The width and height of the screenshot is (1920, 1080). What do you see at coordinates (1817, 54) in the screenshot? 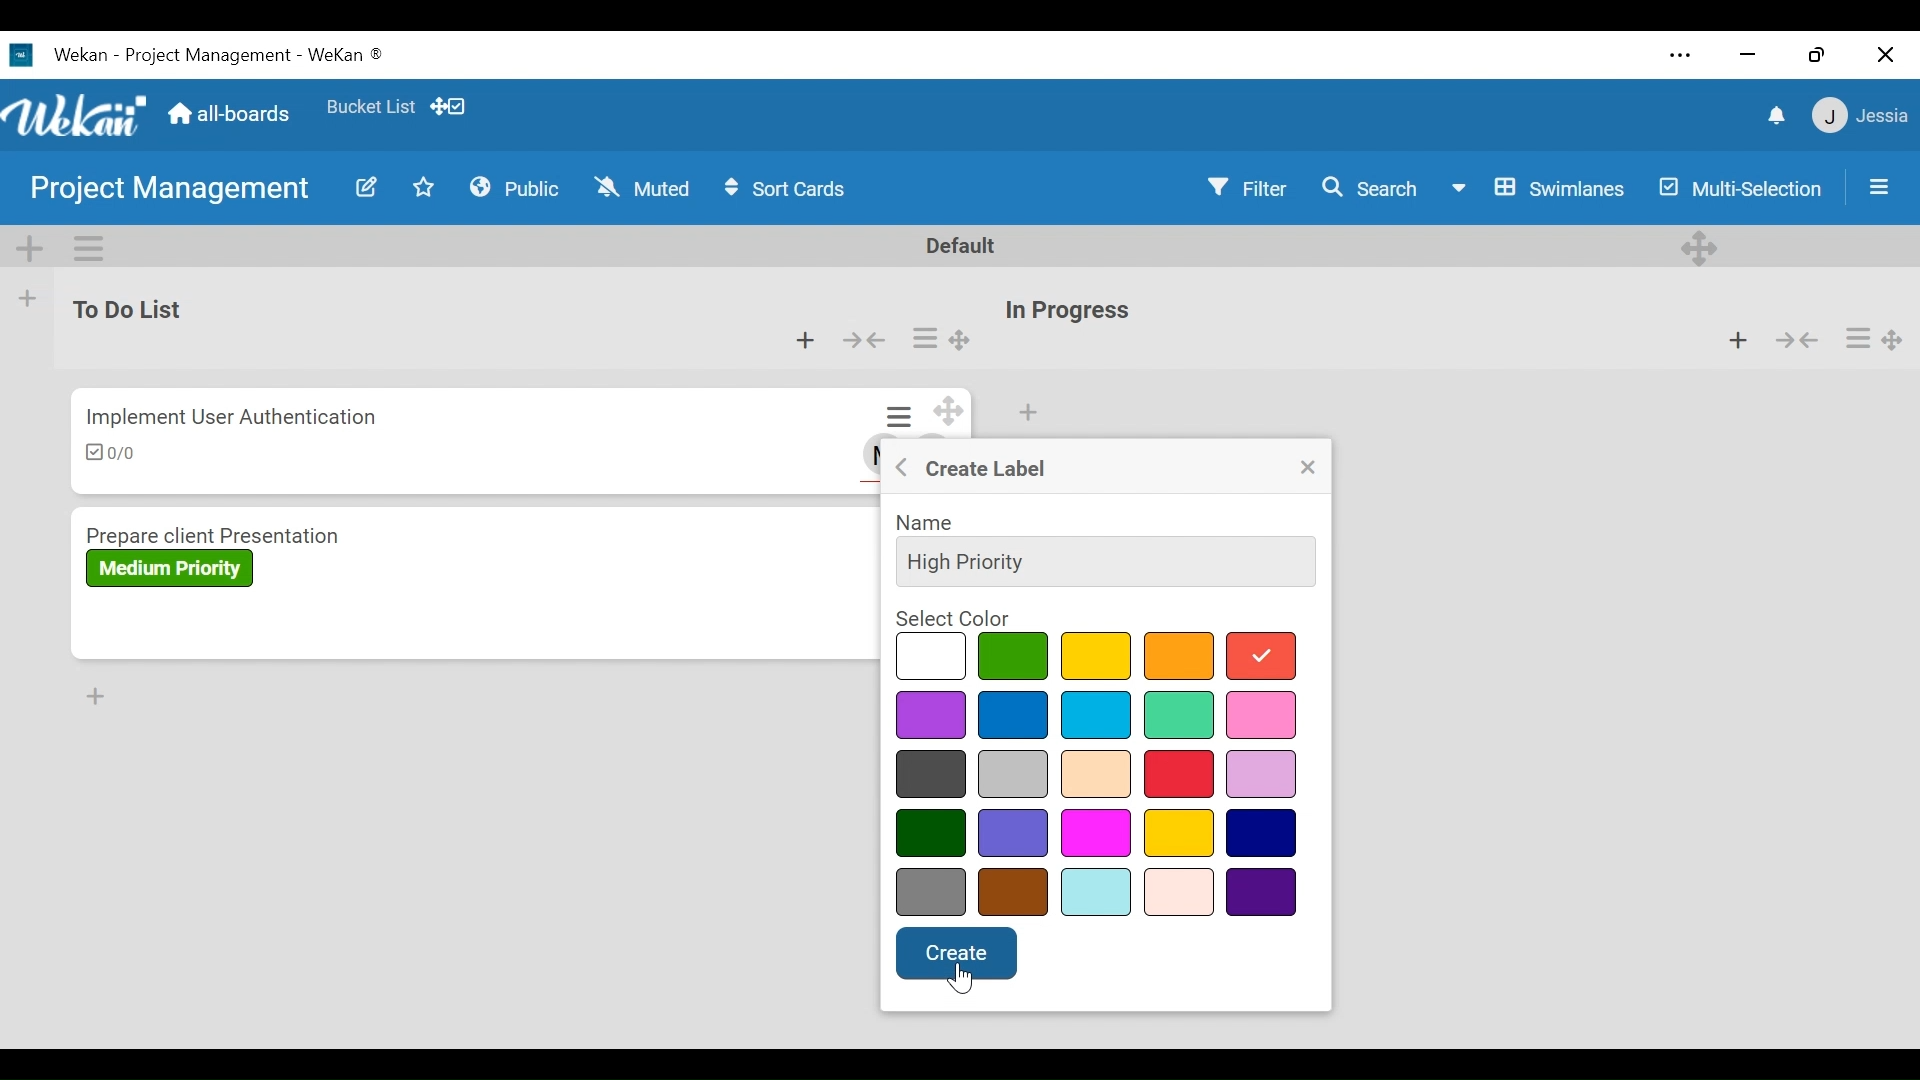
I see `restore` at bounding box center [1817, 54].